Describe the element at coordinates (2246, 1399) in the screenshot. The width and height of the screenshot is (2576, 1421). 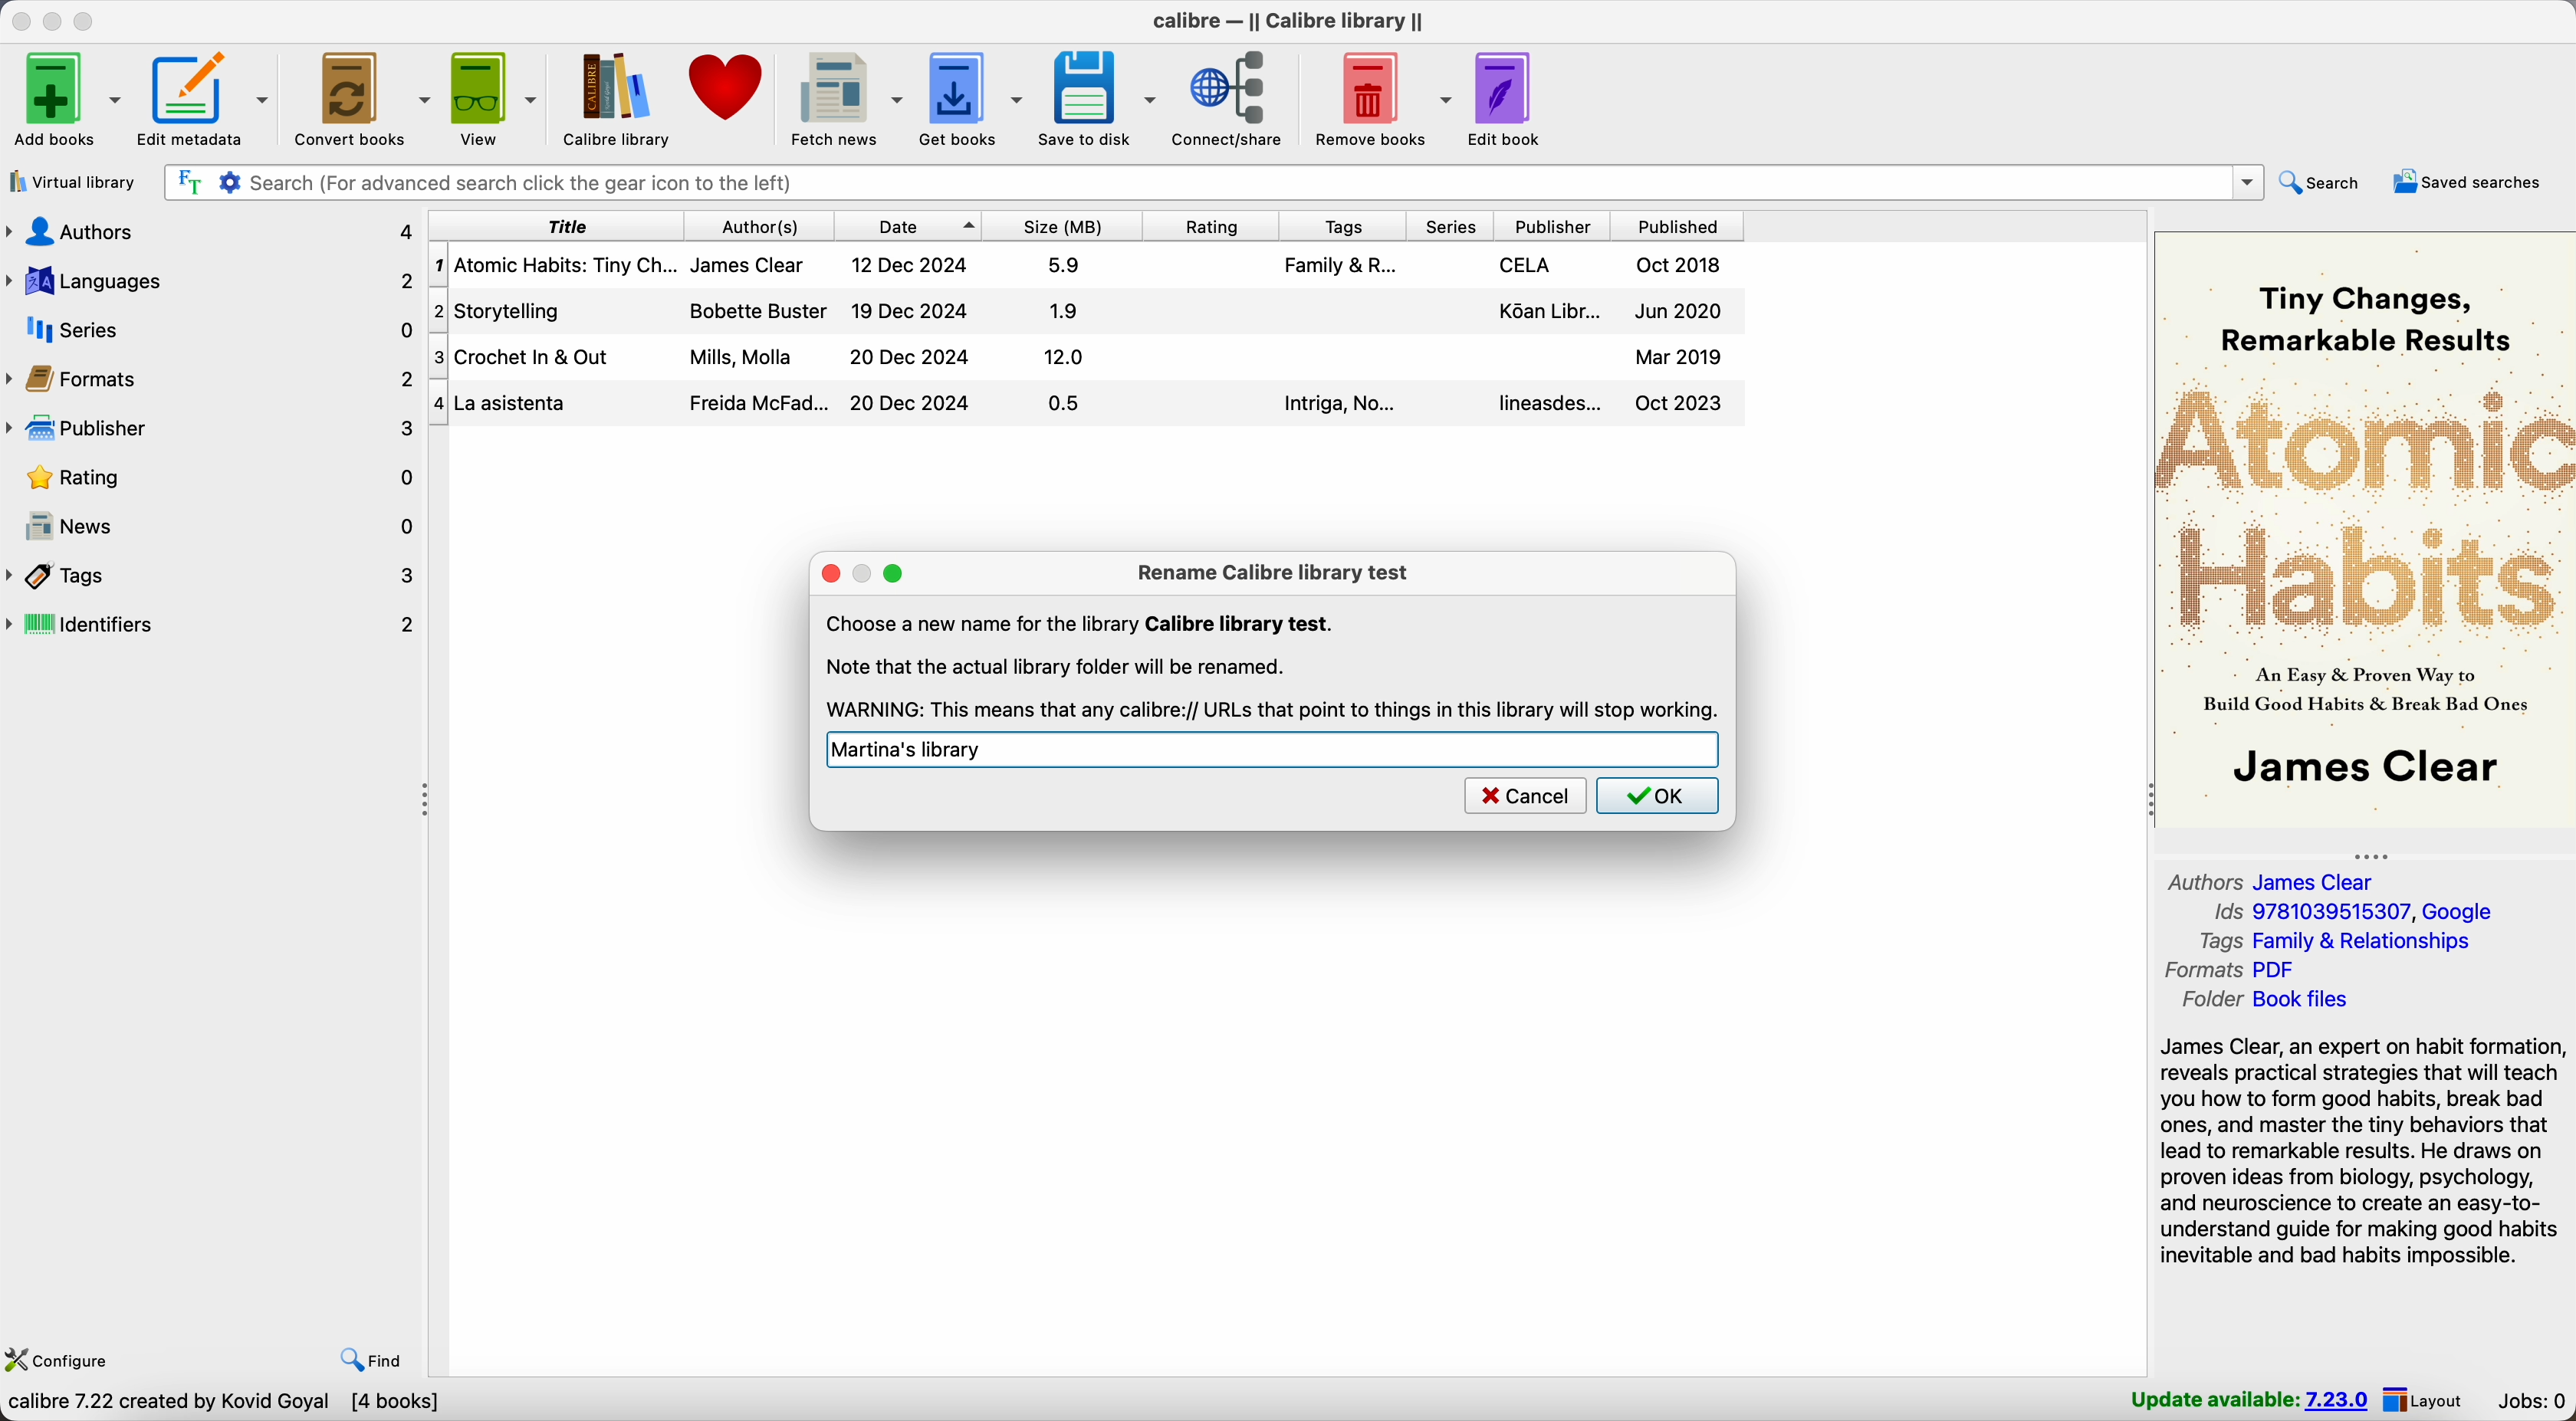
I see `update available: 7.23.0` at that location.